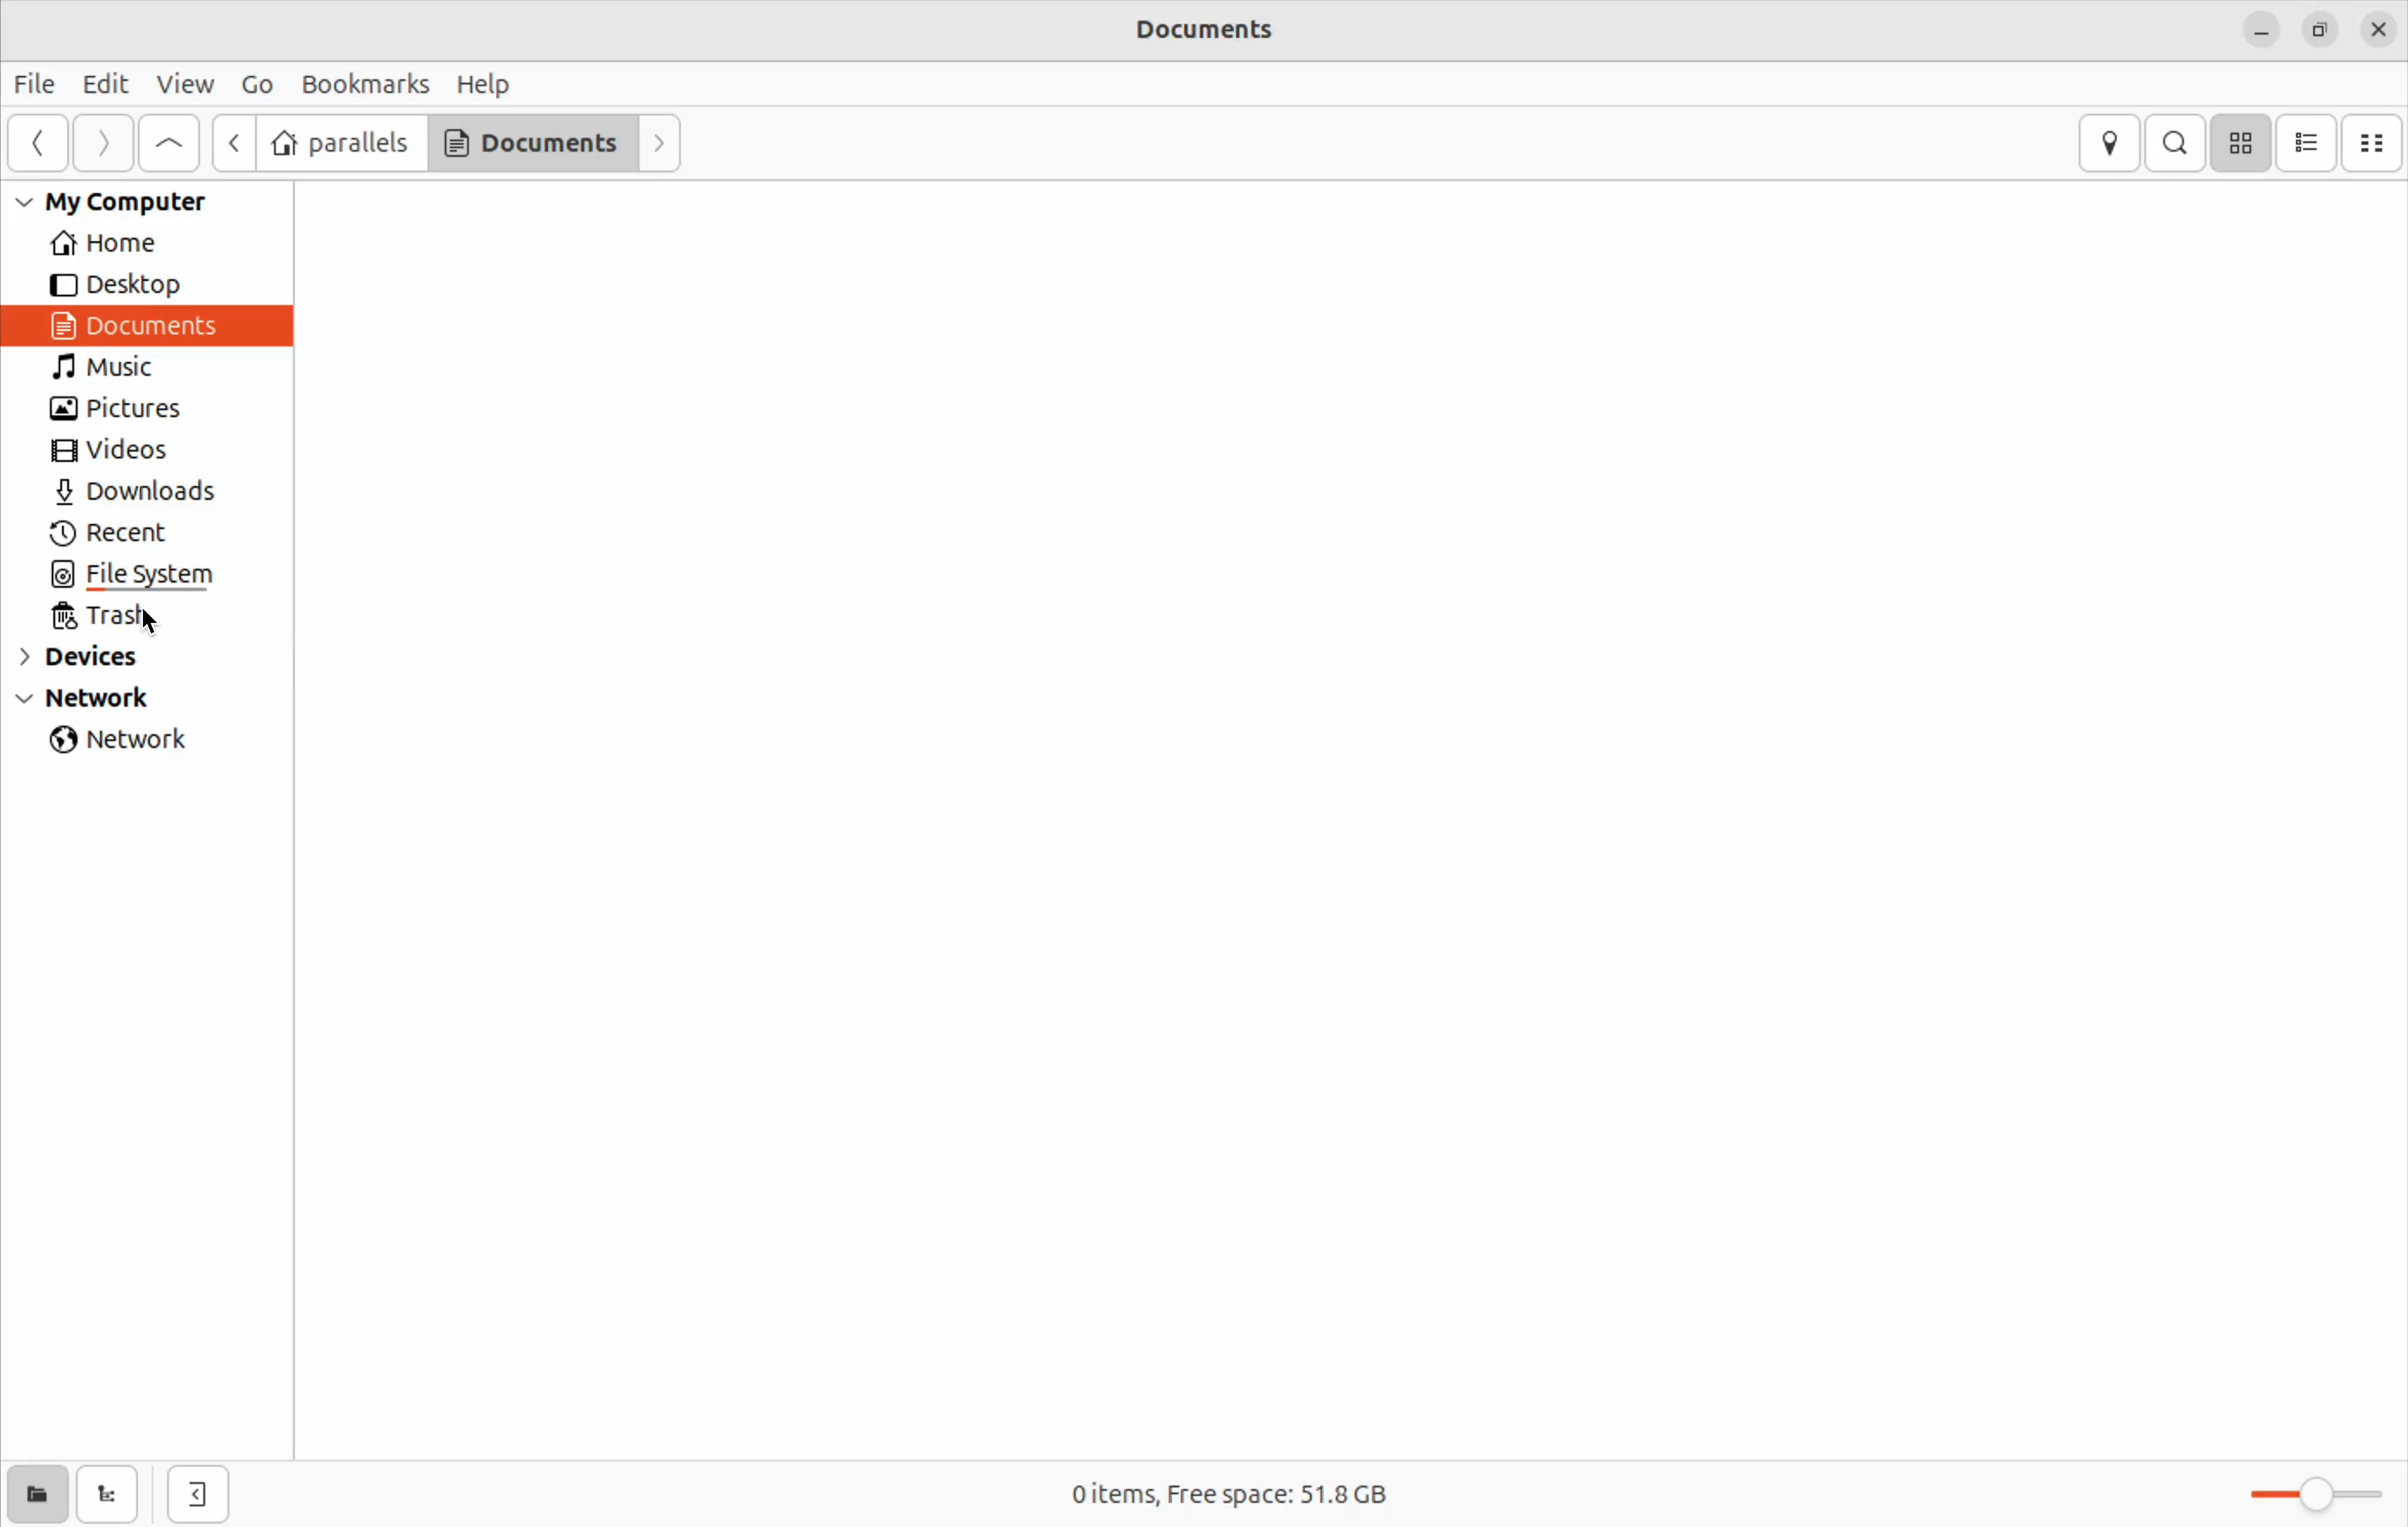 This screenshot has width=2408, height=1527. Describe the element at coordinates (338, 143) in the screenshot. I see `parallels` at that location.